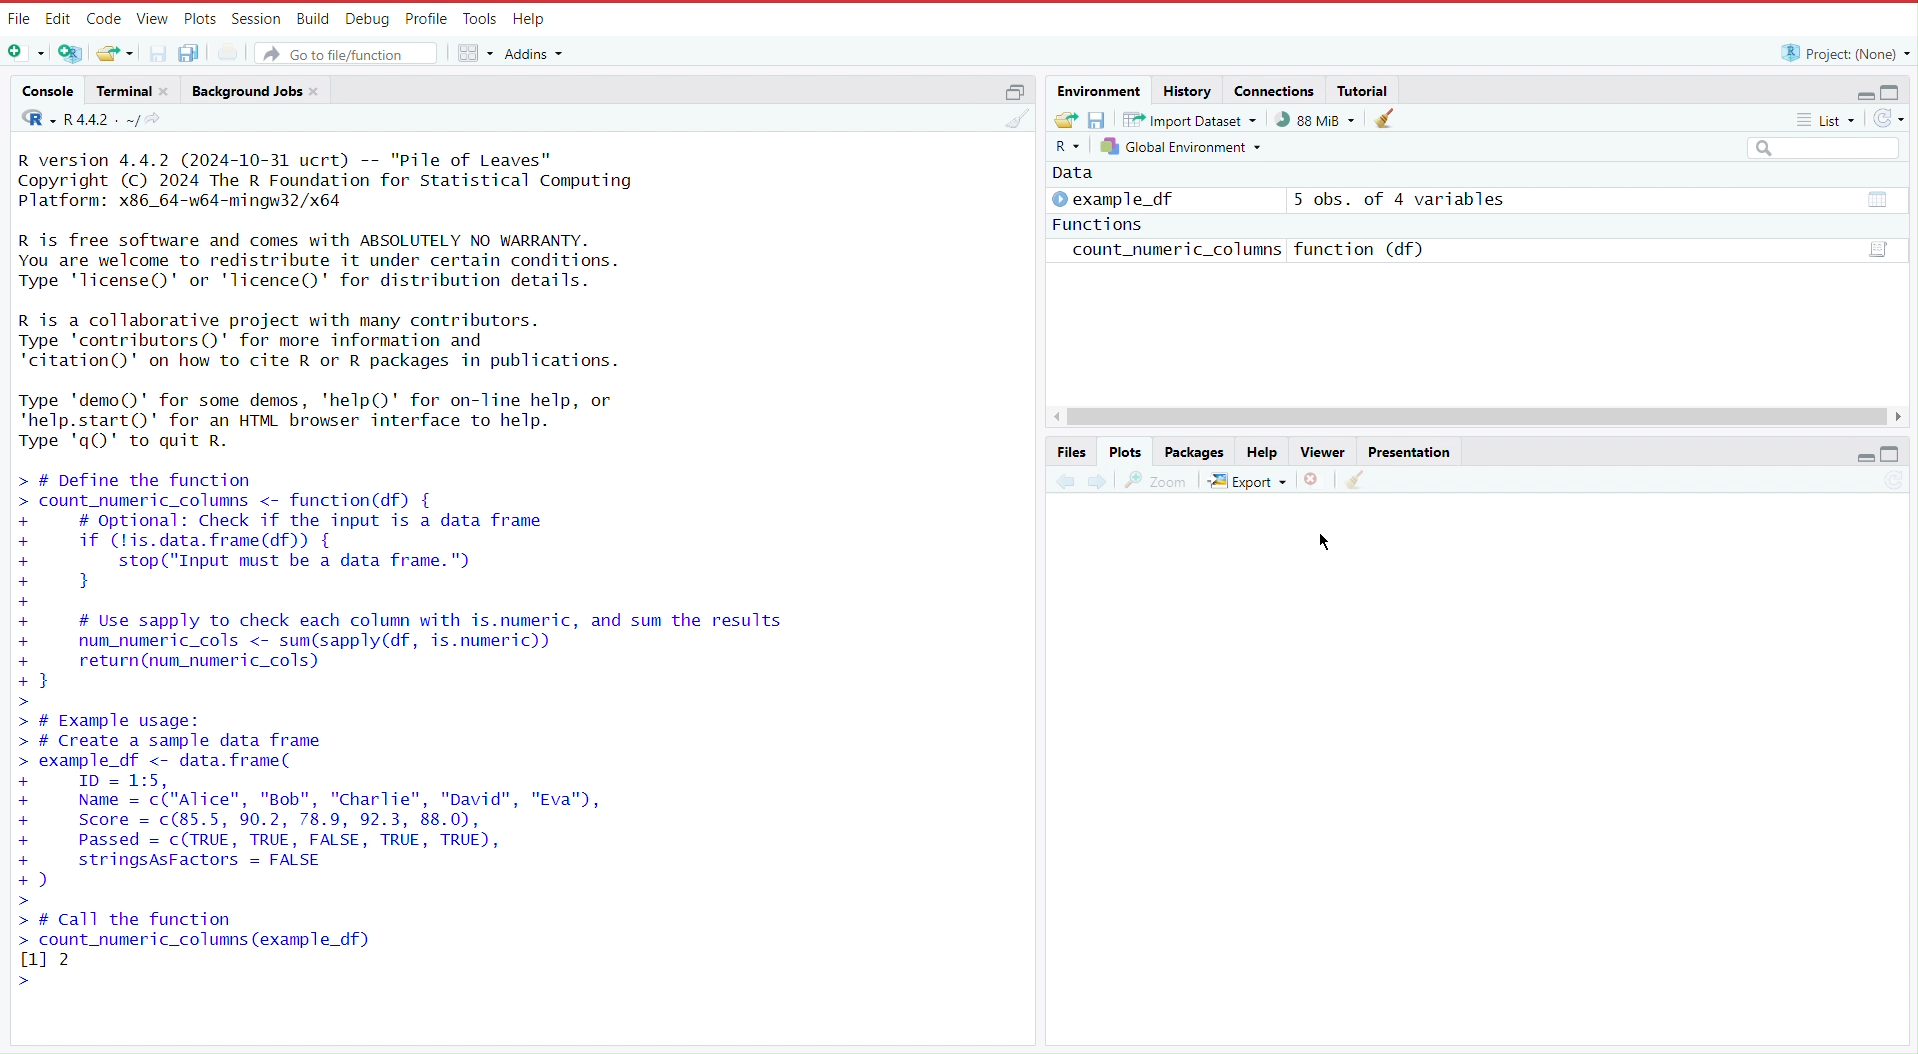  I want to click on Project (Note), so click(1840, 52).